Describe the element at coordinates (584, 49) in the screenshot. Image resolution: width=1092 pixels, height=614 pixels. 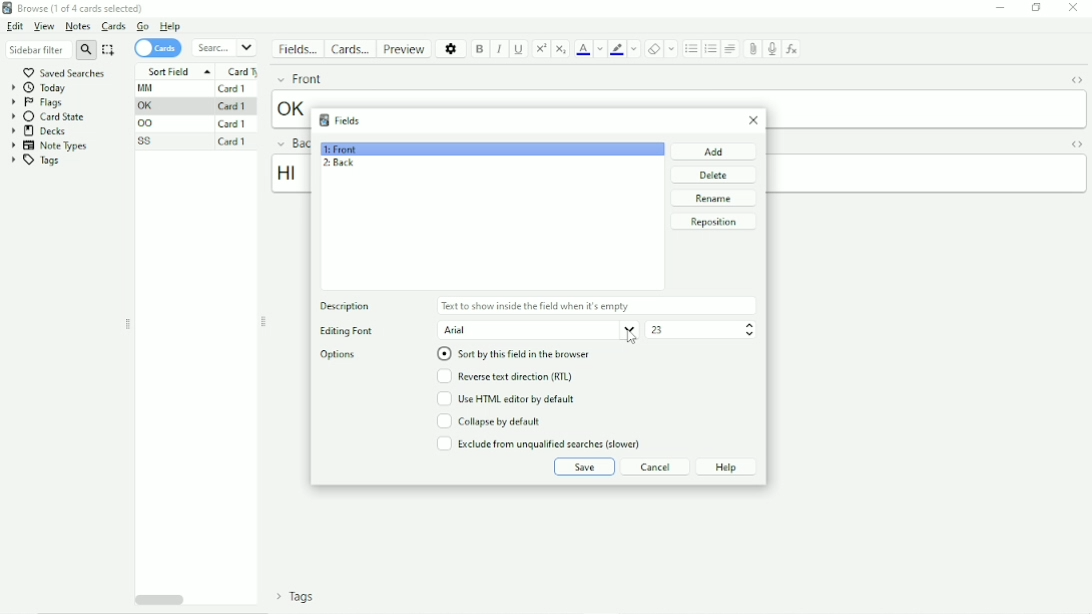
I see `Text color` at that location.